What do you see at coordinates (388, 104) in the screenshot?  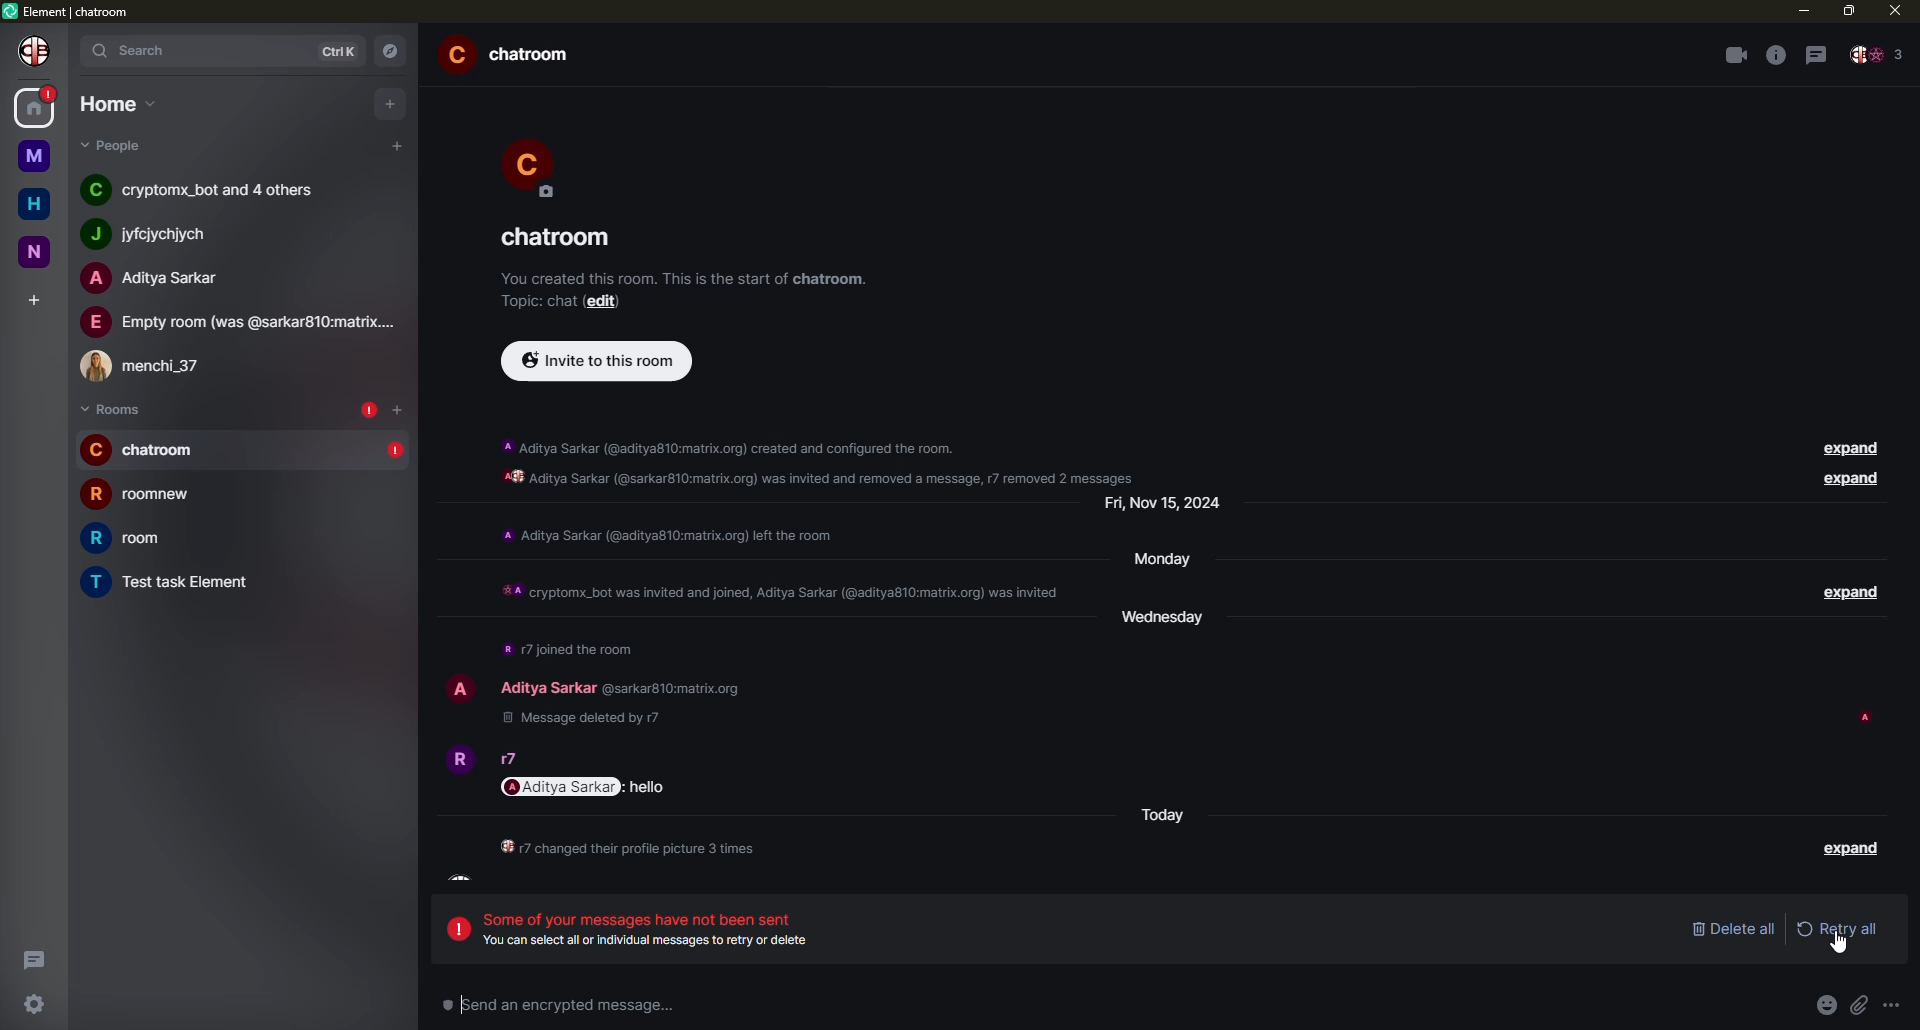 I see `add` at bounding box center [388, 104].